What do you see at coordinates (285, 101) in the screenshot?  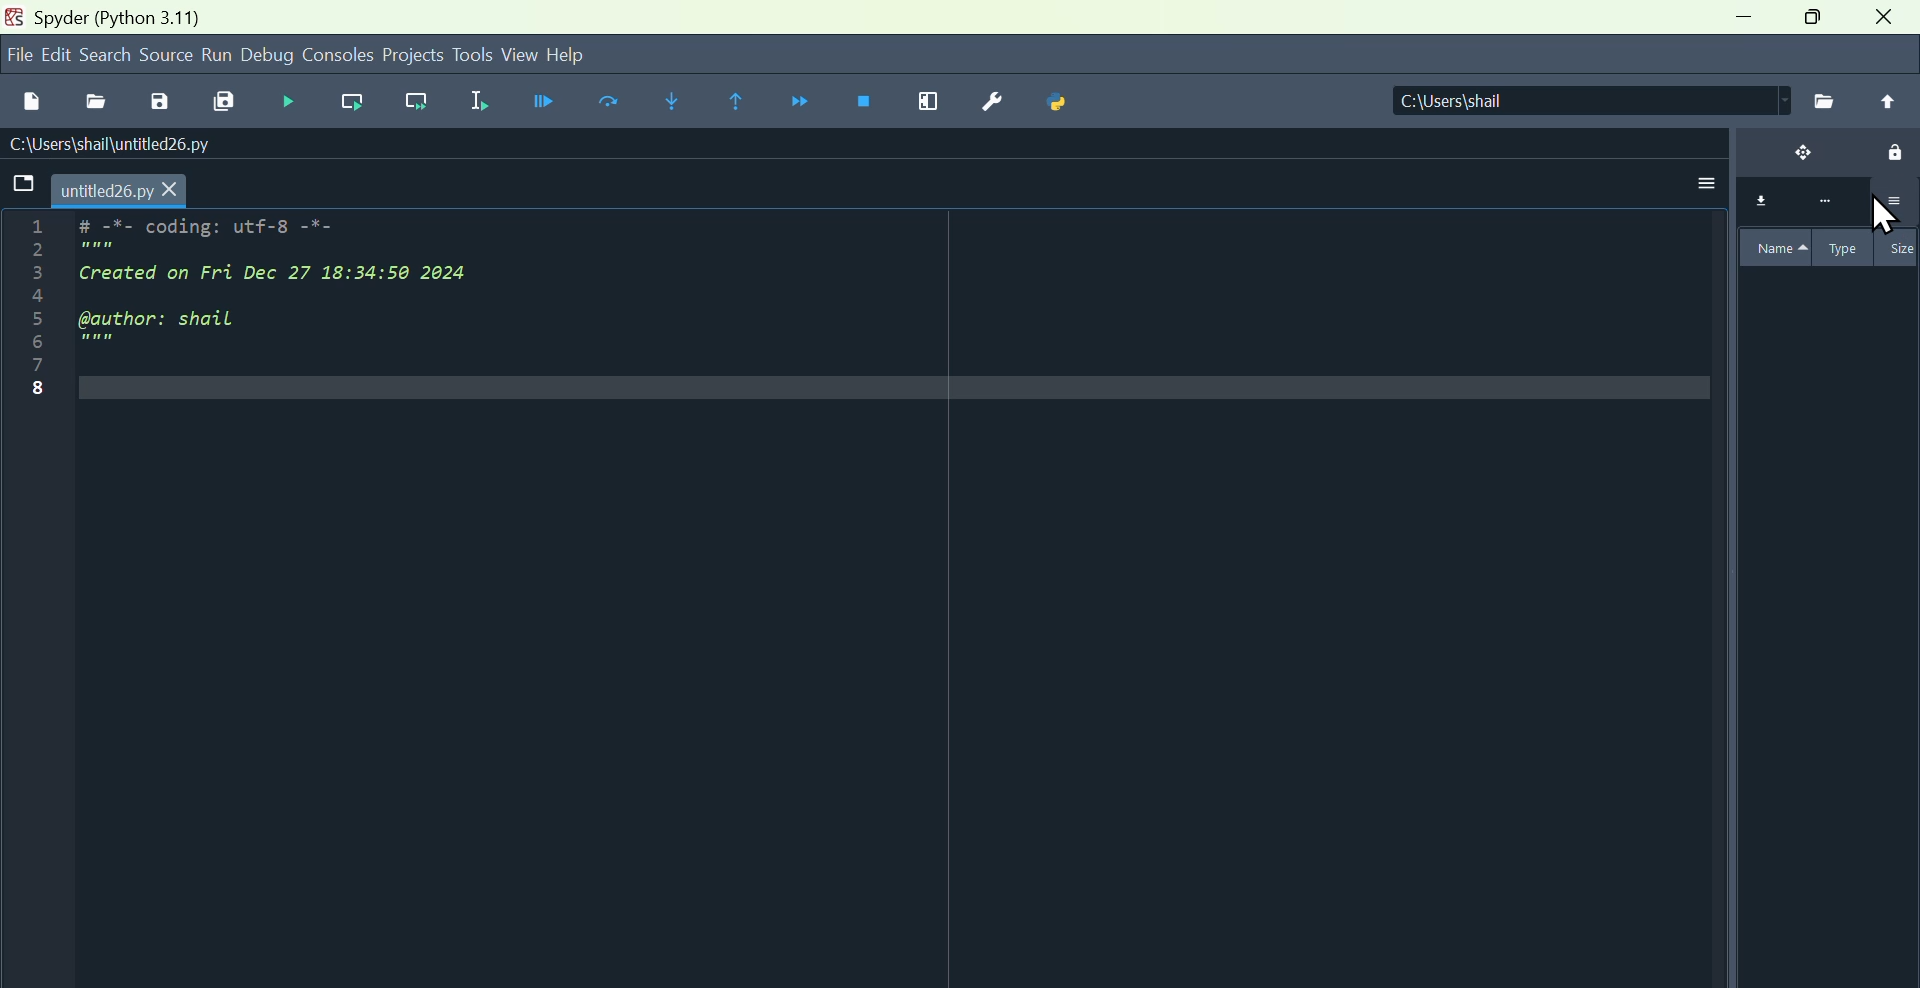 I see `Debug` at bounding box center [285, 101].